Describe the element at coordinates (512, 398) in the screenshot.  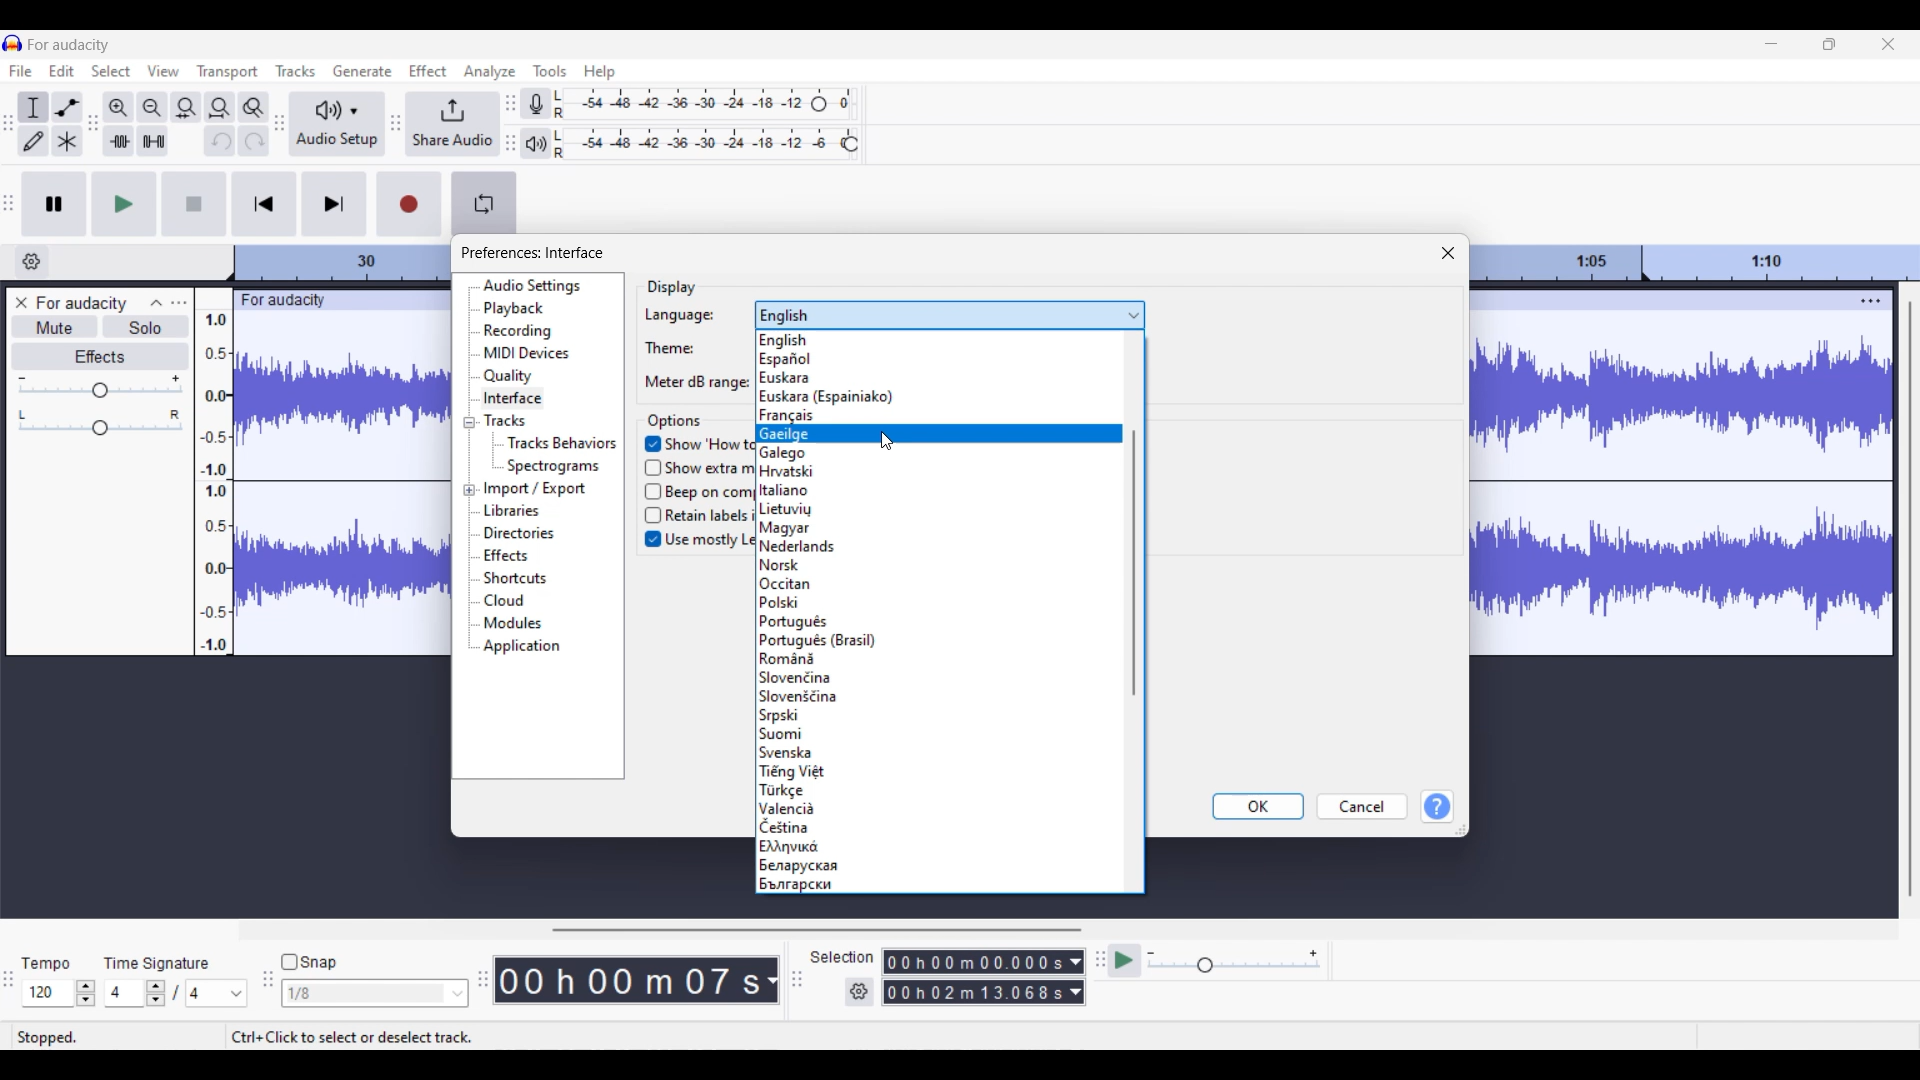
I see `Interface, current selection highlighted` at that location.